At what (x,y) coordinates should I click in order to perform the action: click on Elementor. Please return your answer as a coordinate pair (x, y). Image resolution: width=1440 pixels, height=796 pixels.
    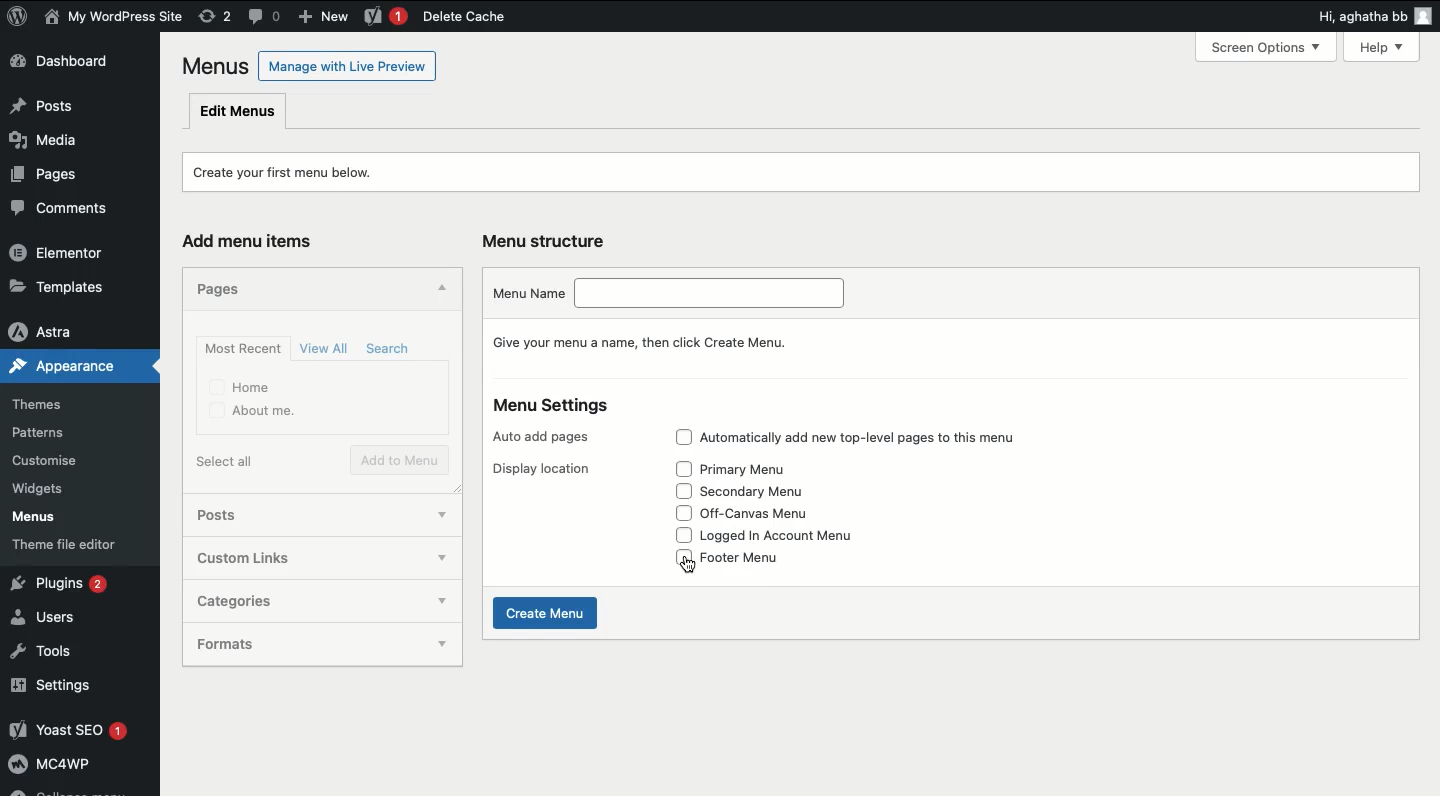
    Looking at the image, I should click on (68, 254).